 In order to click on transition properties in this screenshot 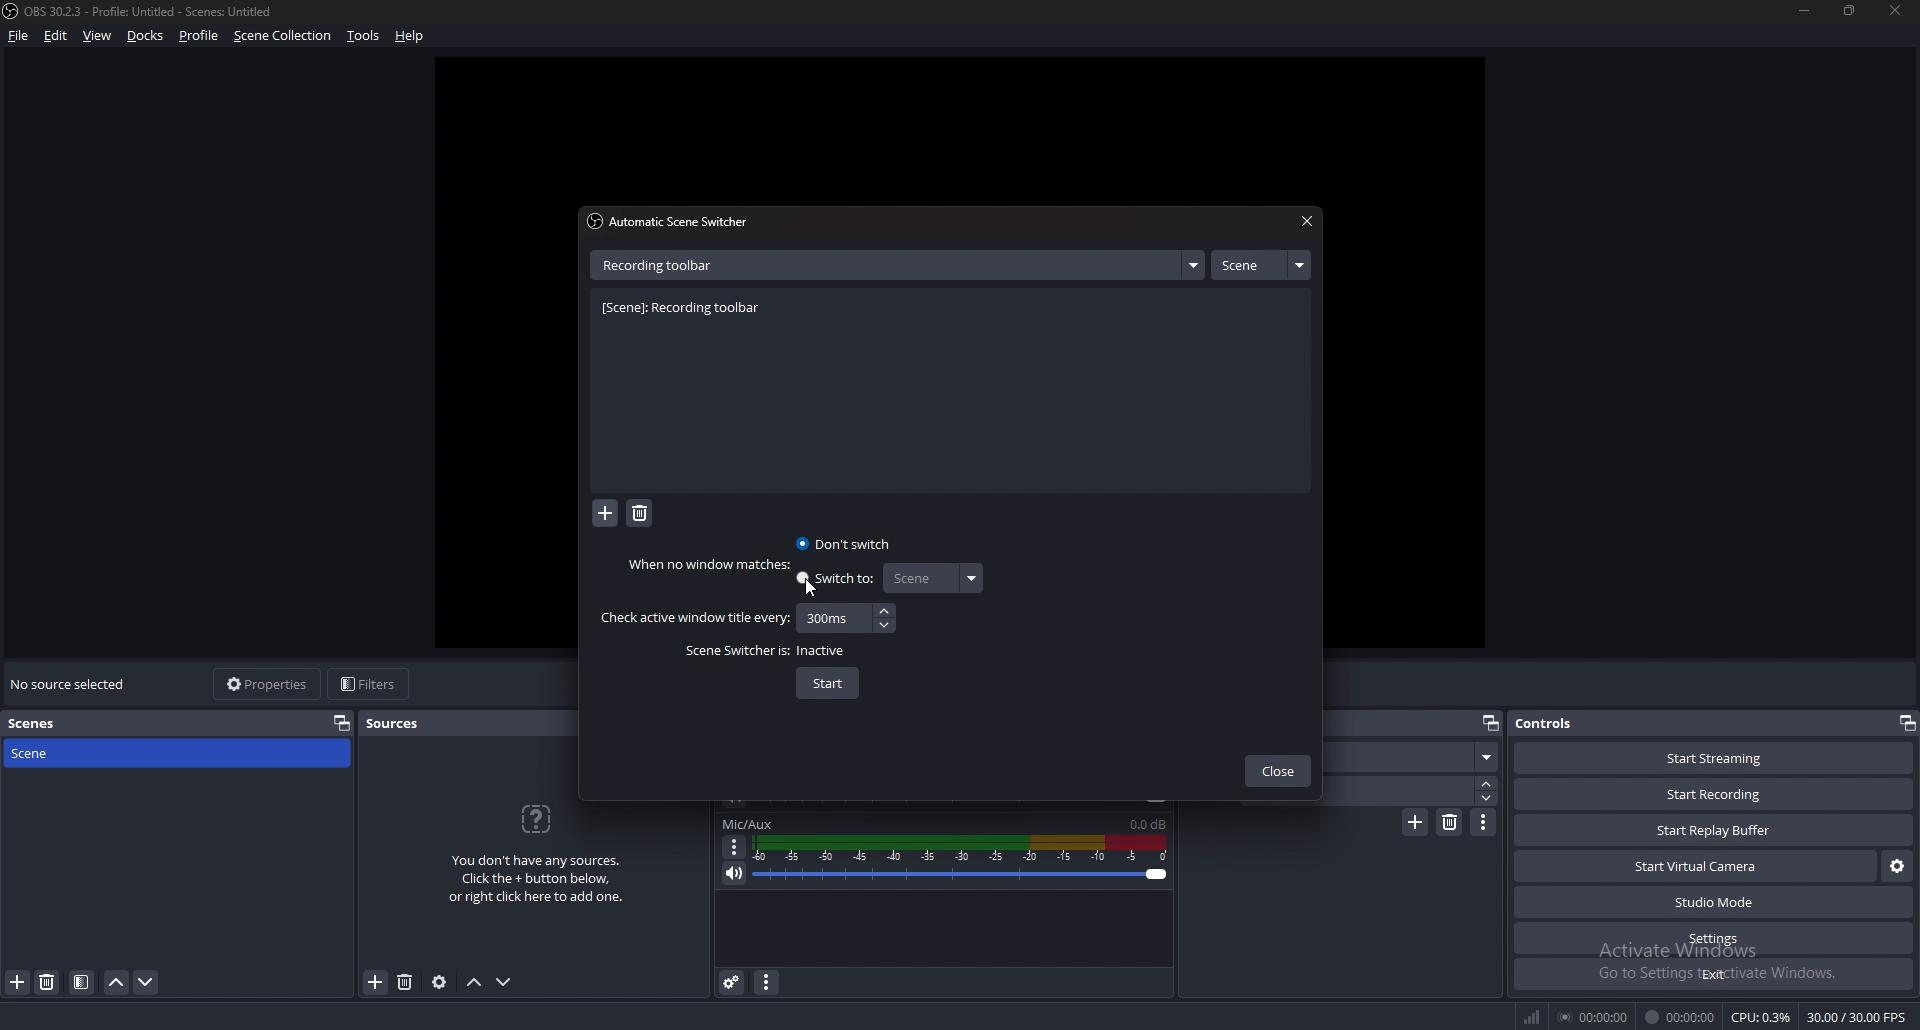, I will do `click(1484, 822)`.